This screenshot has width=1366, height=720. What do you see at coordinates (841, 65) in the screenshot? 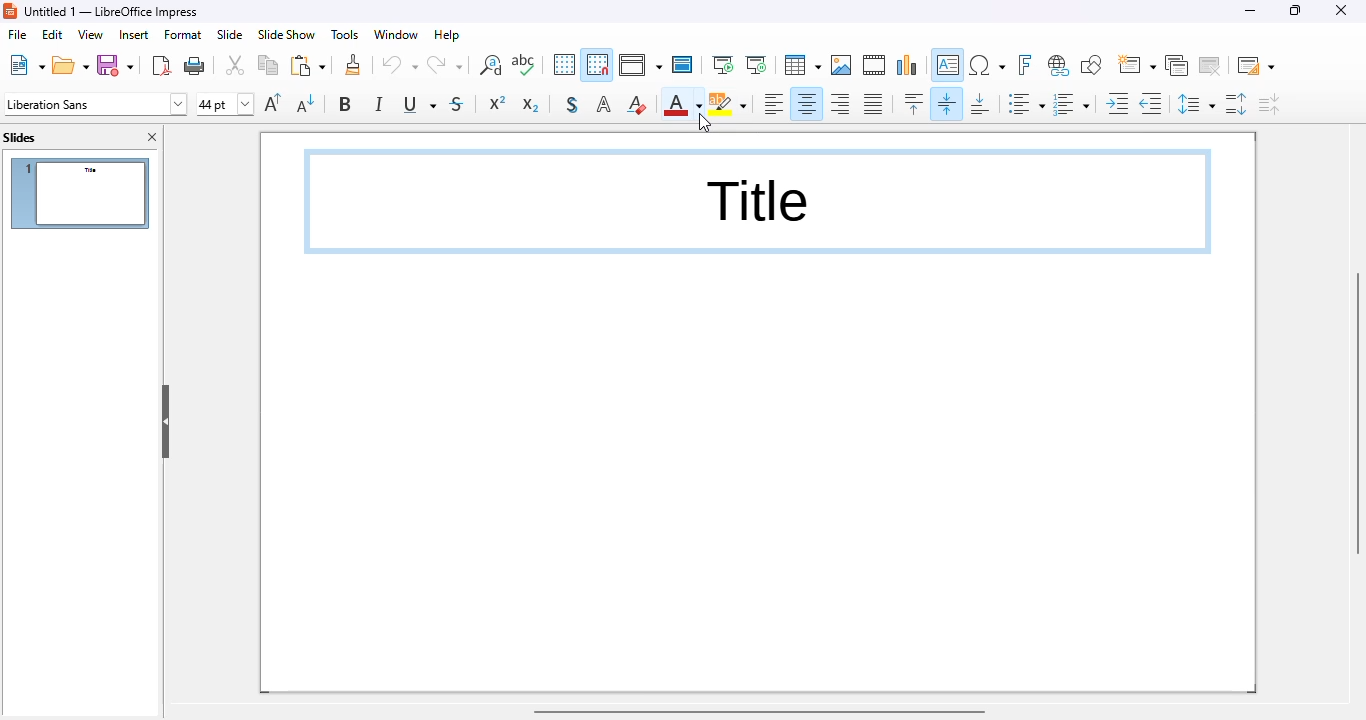
I see `insert image` at bounding box center [841, 65].